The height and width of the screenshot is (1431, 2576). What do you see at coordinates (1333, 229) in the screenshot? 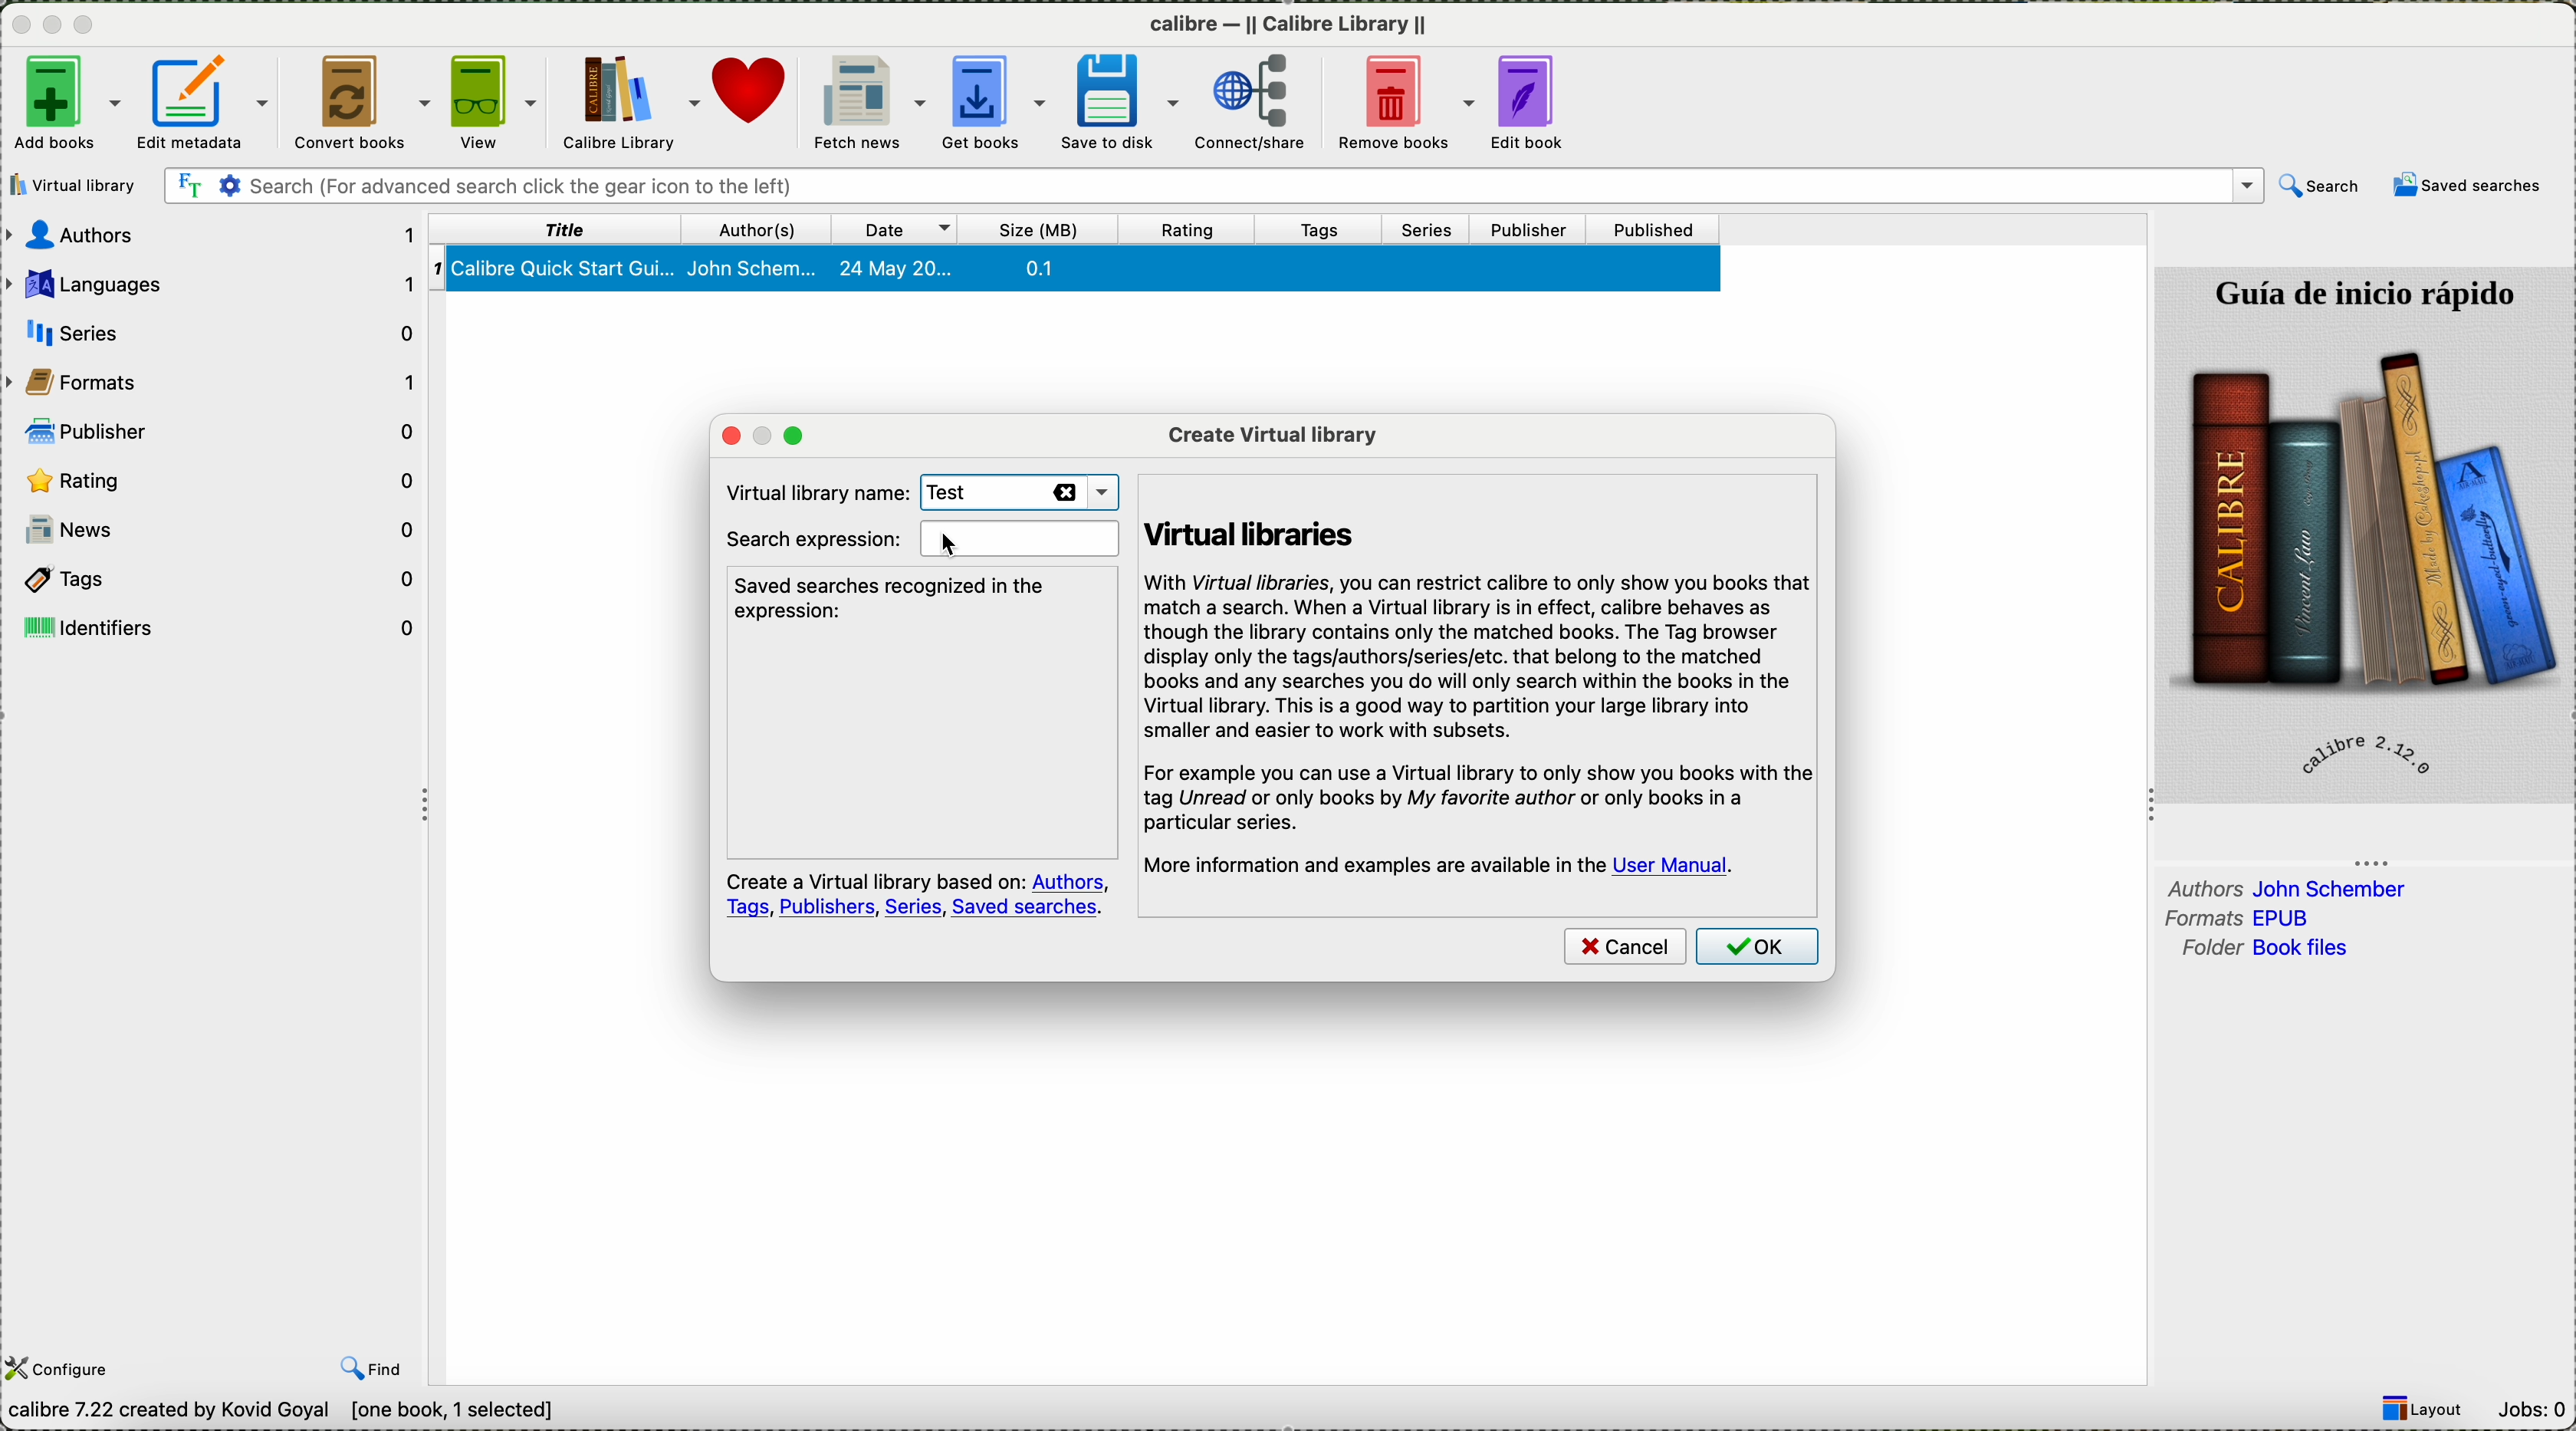
I see `tags` at bounding box center [1333, 229].